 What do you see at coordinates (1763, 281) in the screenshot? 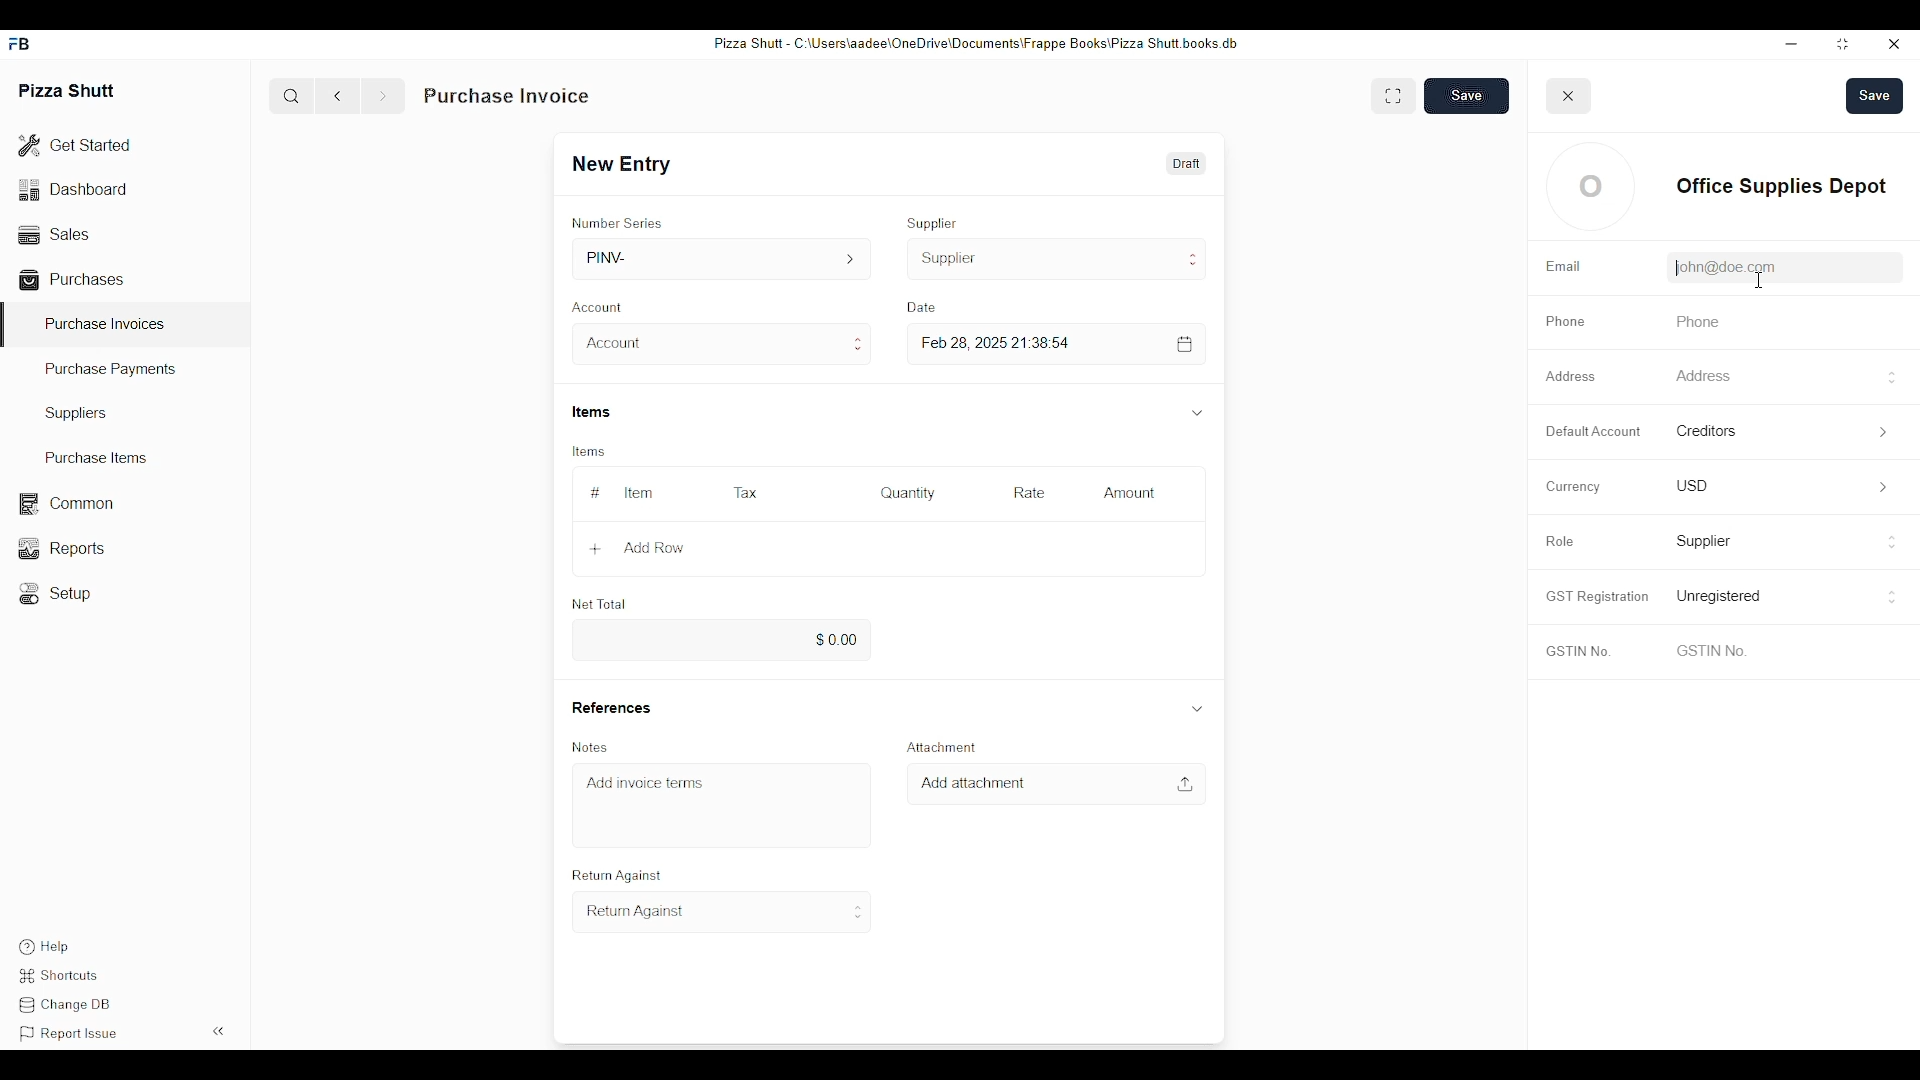
I see `cursor` at bounding box center [1763, 281].